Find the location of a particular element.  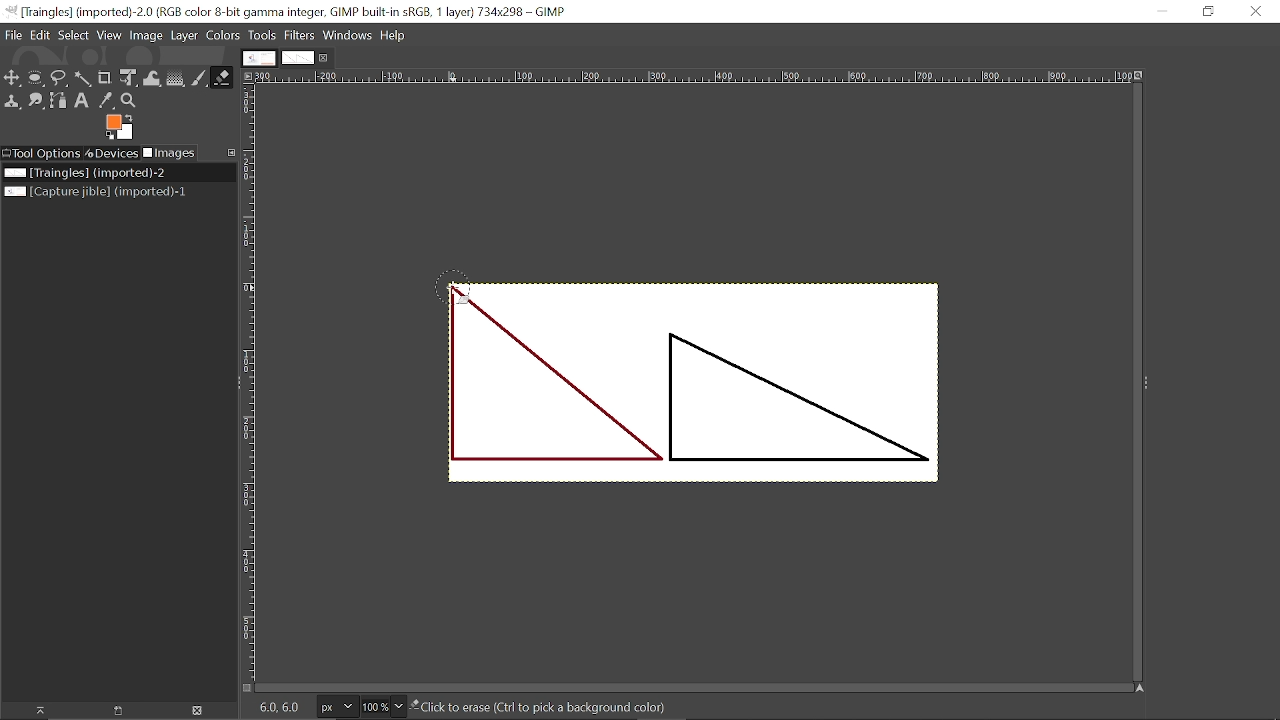

Current window is located at coordinates (294, 11).